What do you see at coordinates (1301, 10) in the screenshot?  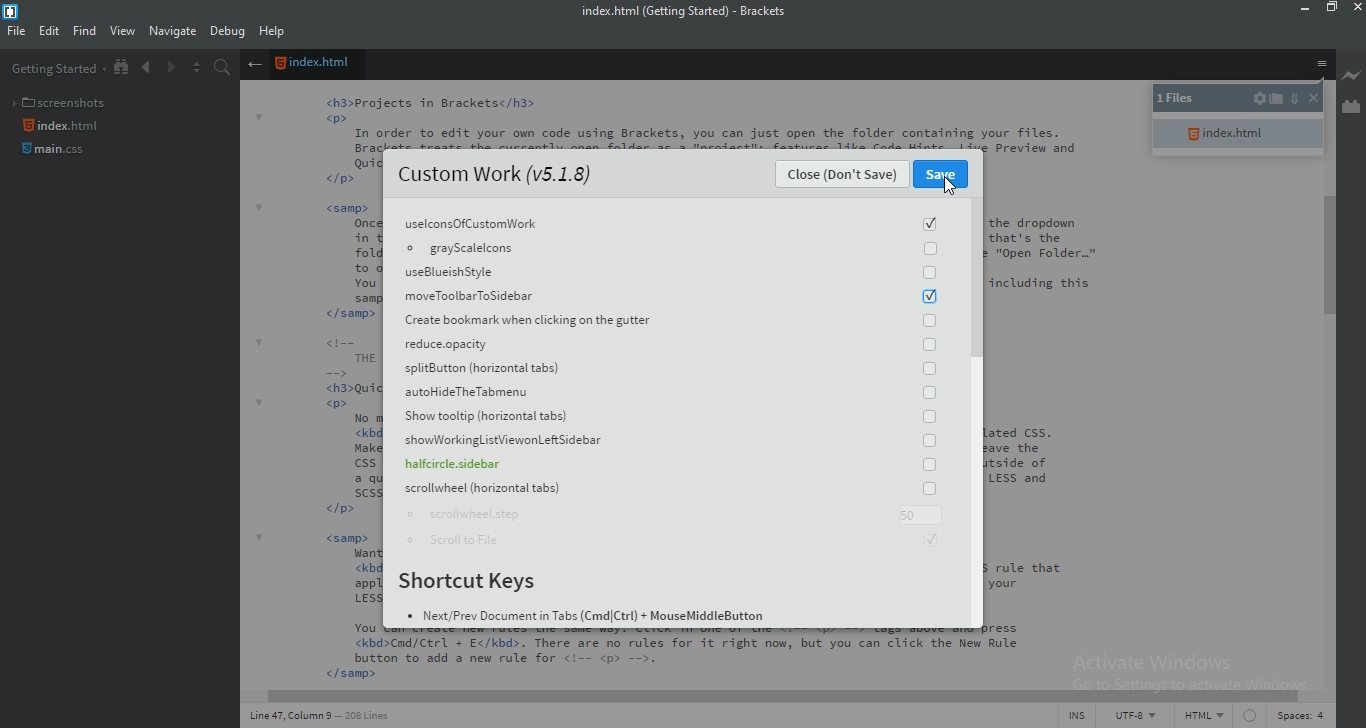 I see `minmise` at bounding box center [1301, 10].